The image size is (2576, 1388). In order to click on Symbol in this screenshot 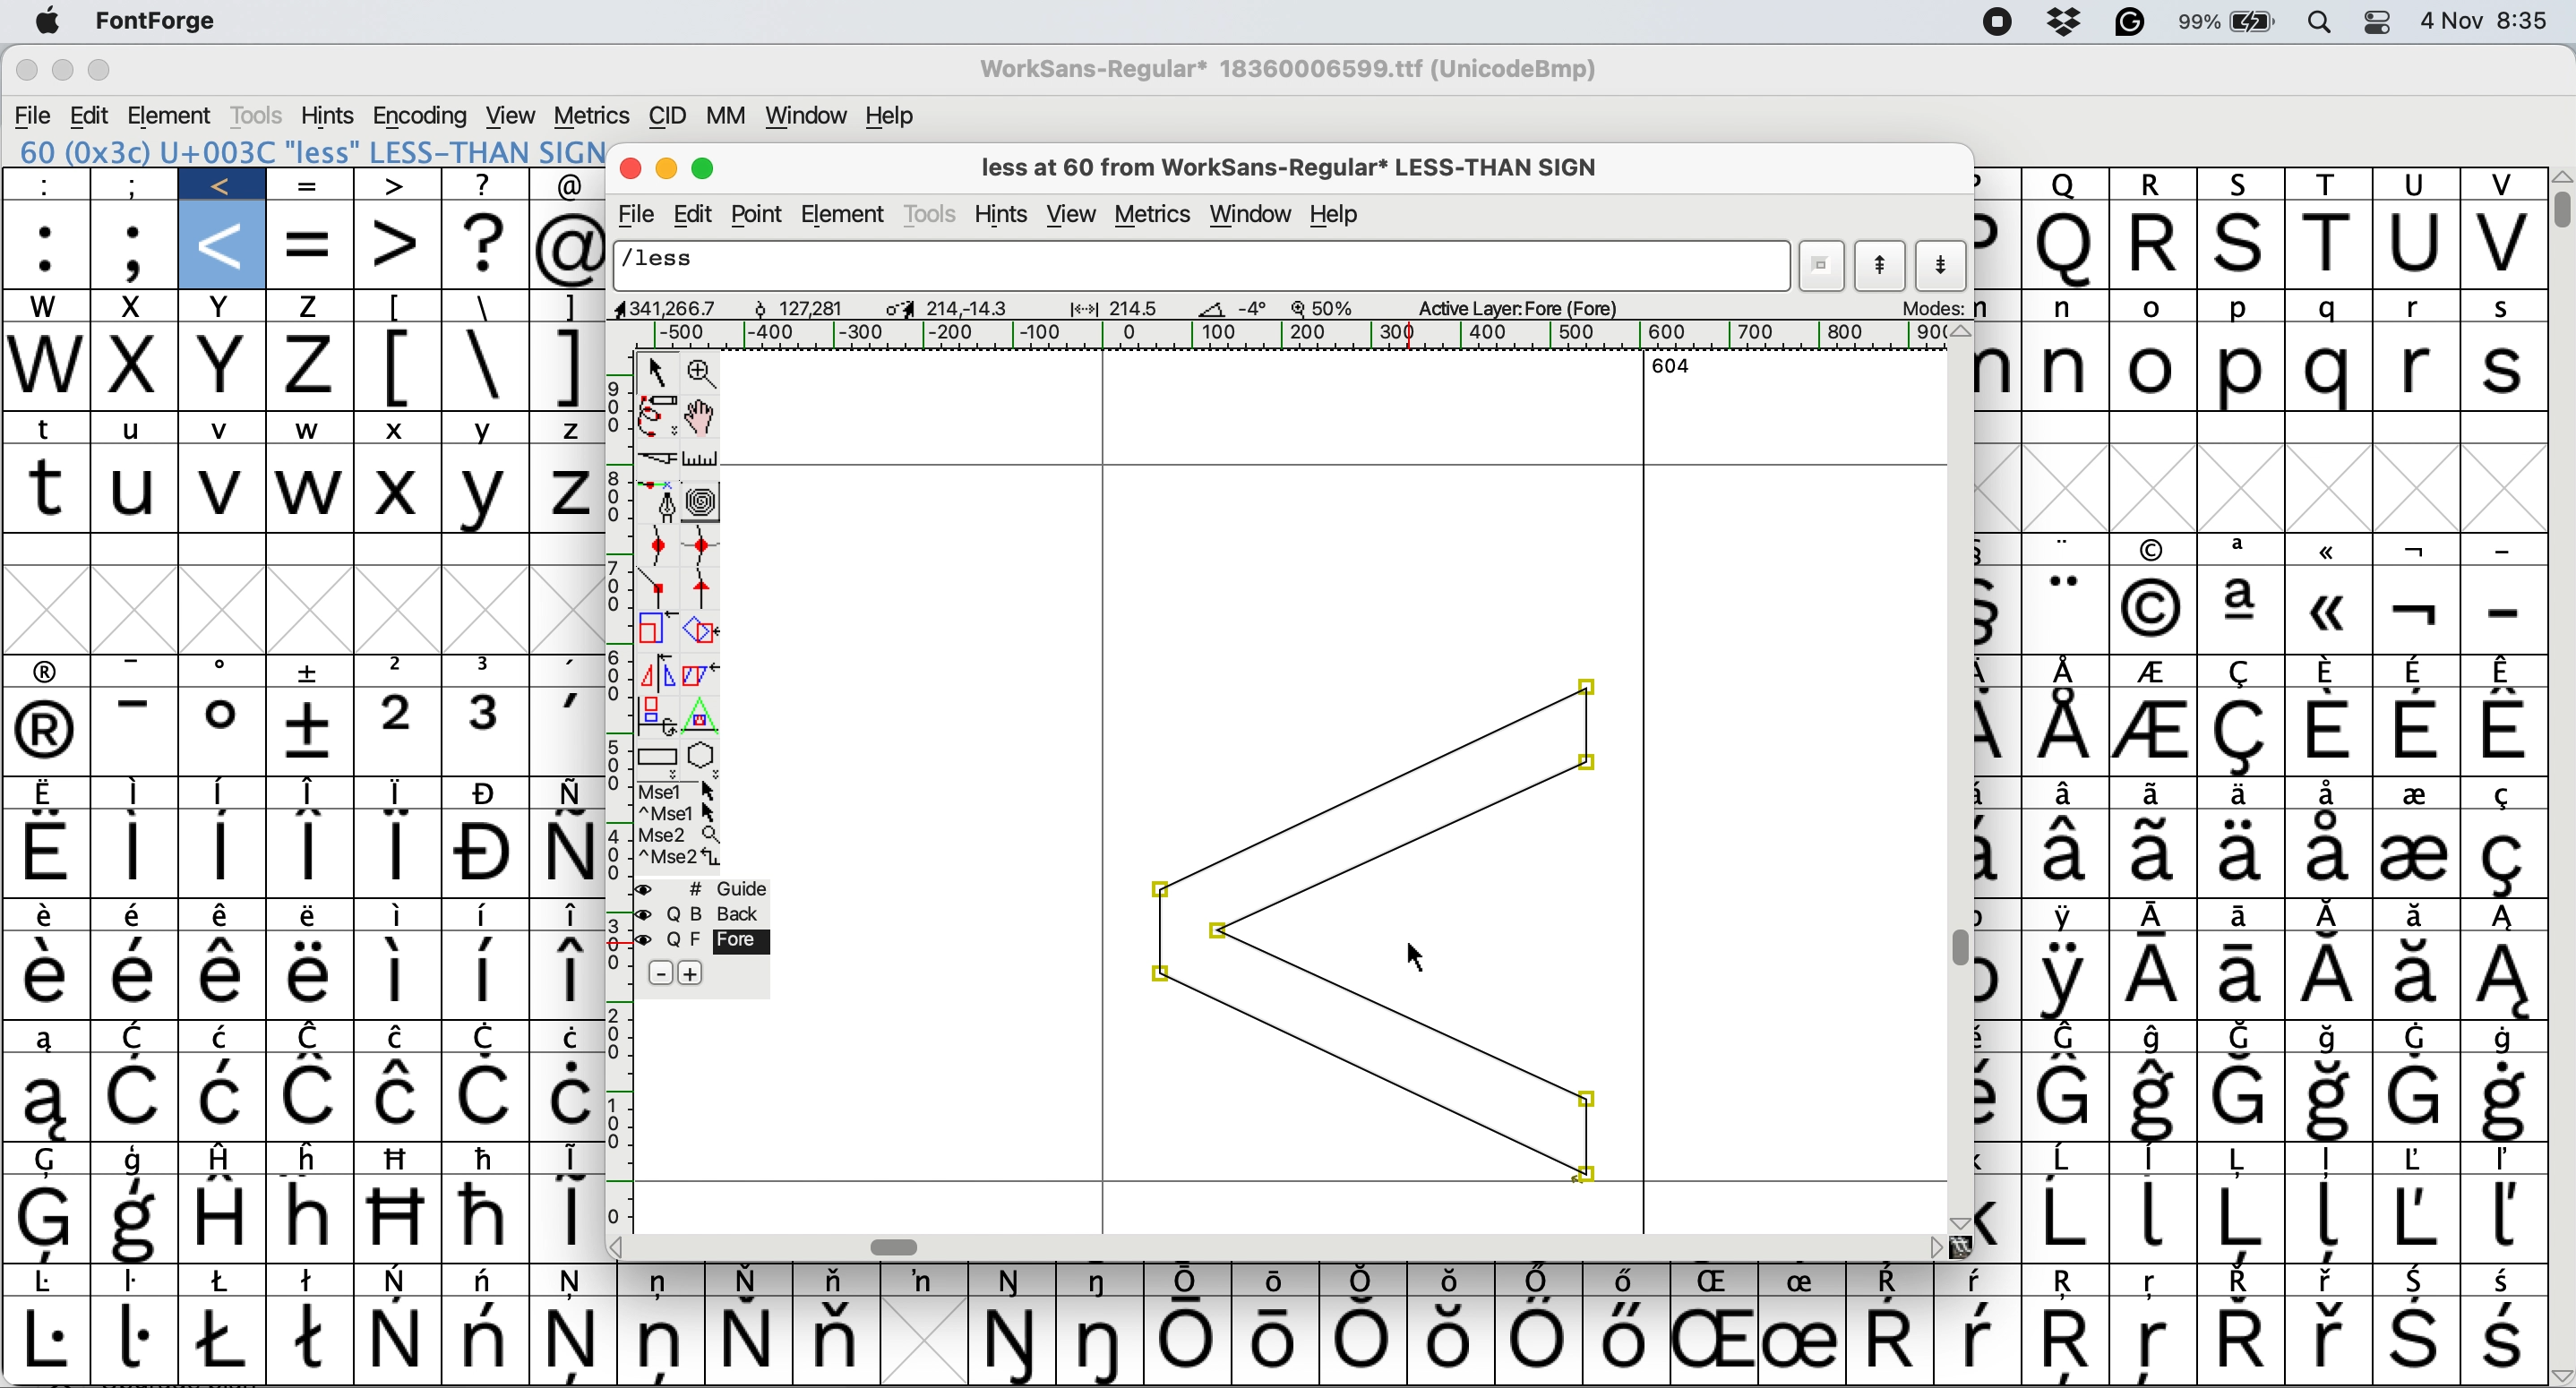, I will do `click(400, 1340)`.